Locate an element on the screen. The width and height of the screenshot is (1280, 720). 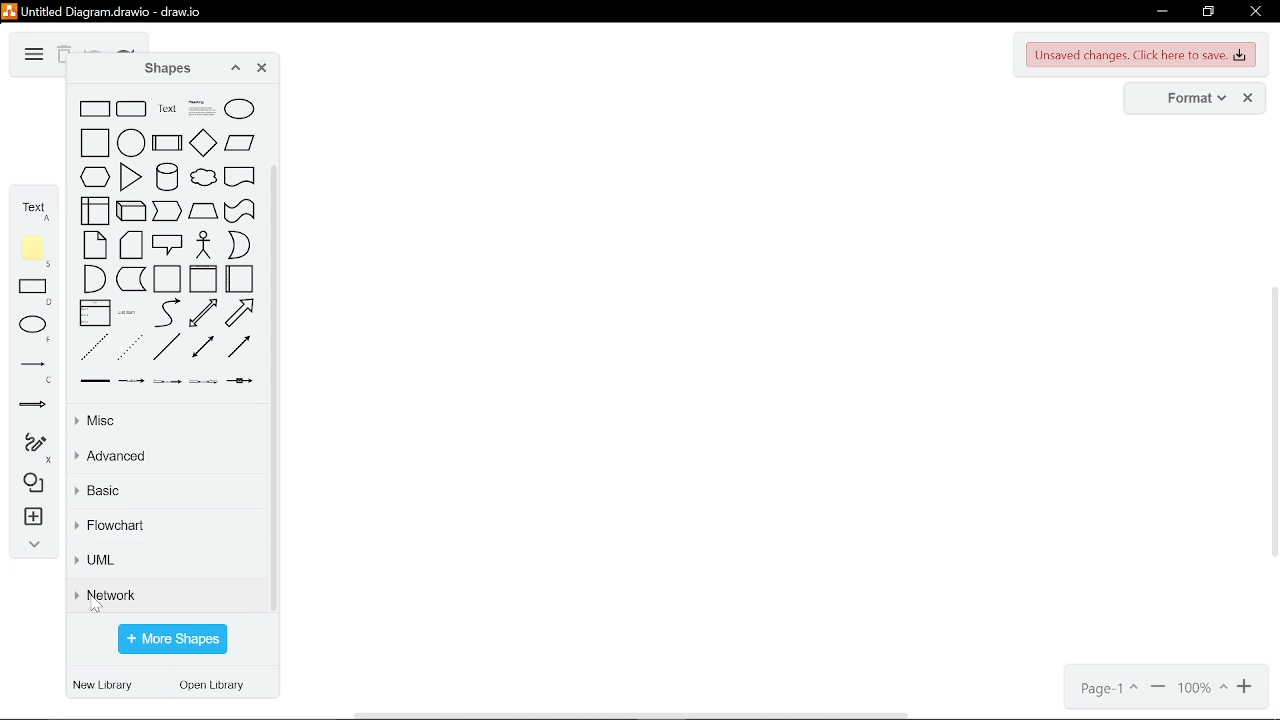
actor is located at coordinates (205, 245).